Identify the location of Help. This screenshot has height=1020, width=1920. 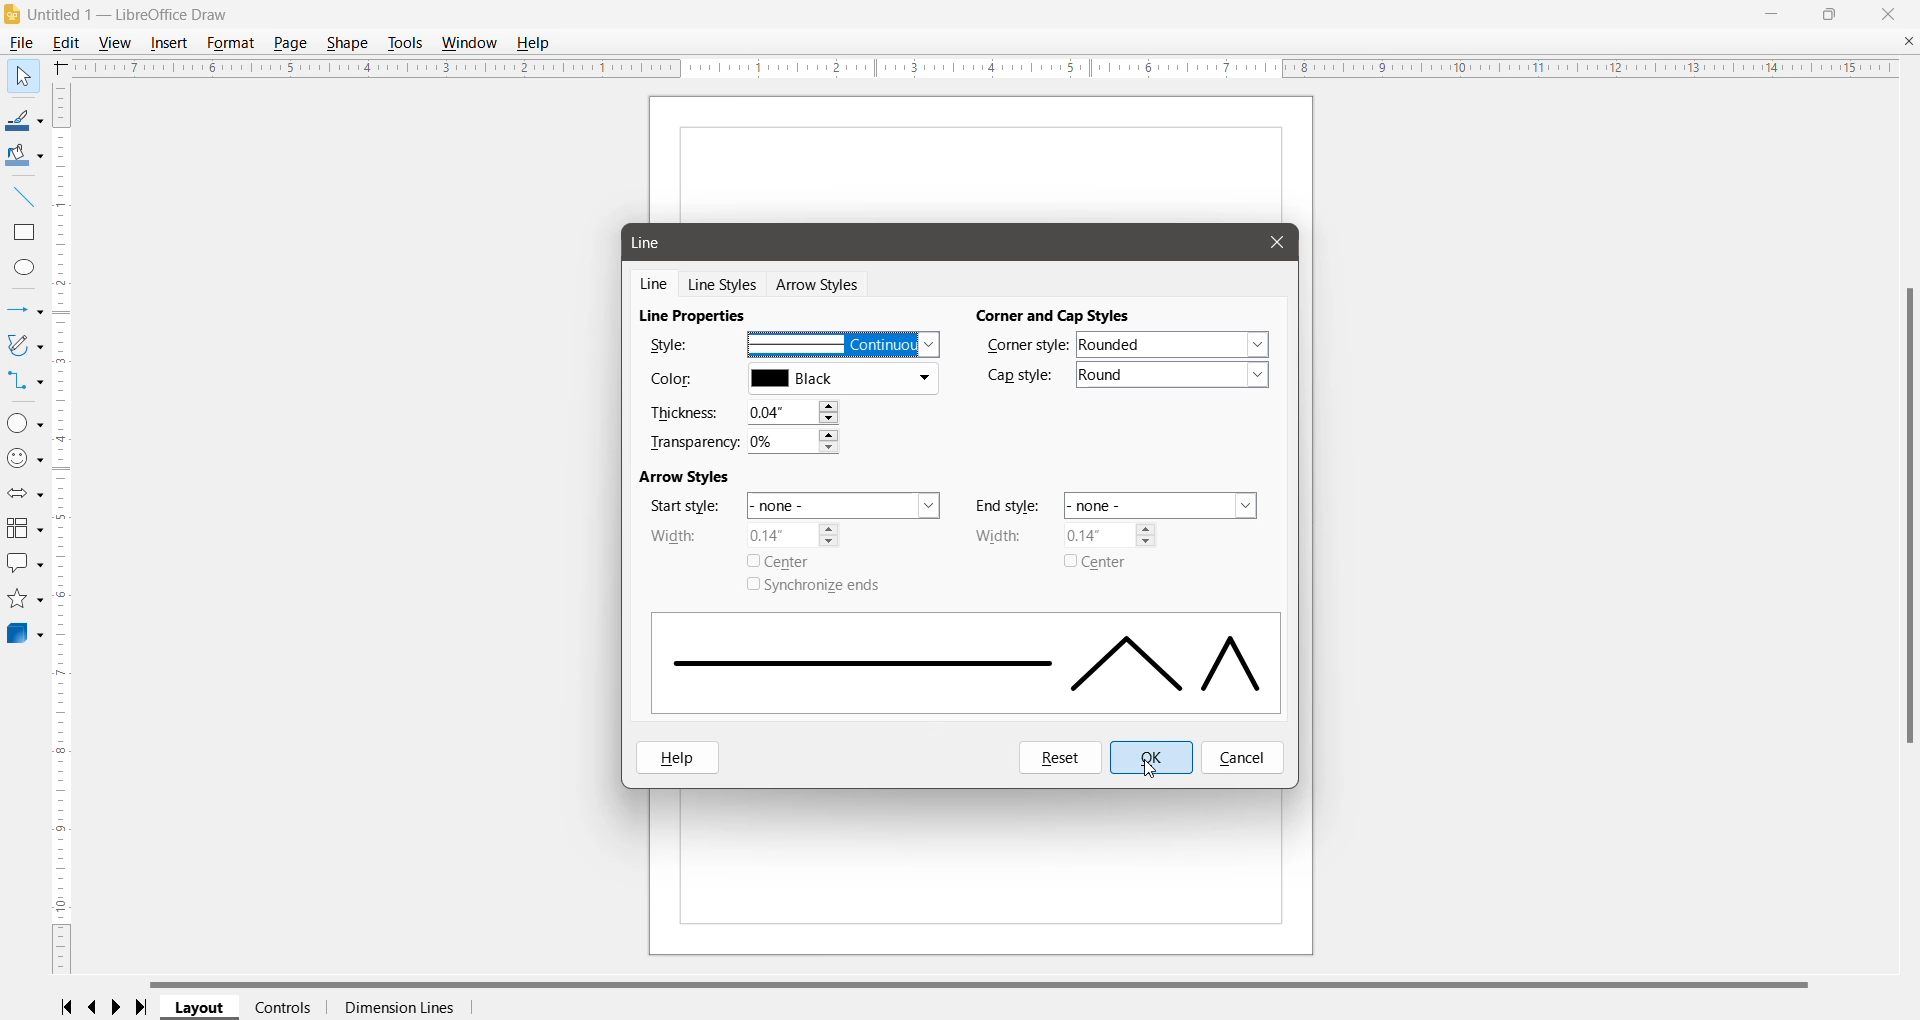
(679, 758).